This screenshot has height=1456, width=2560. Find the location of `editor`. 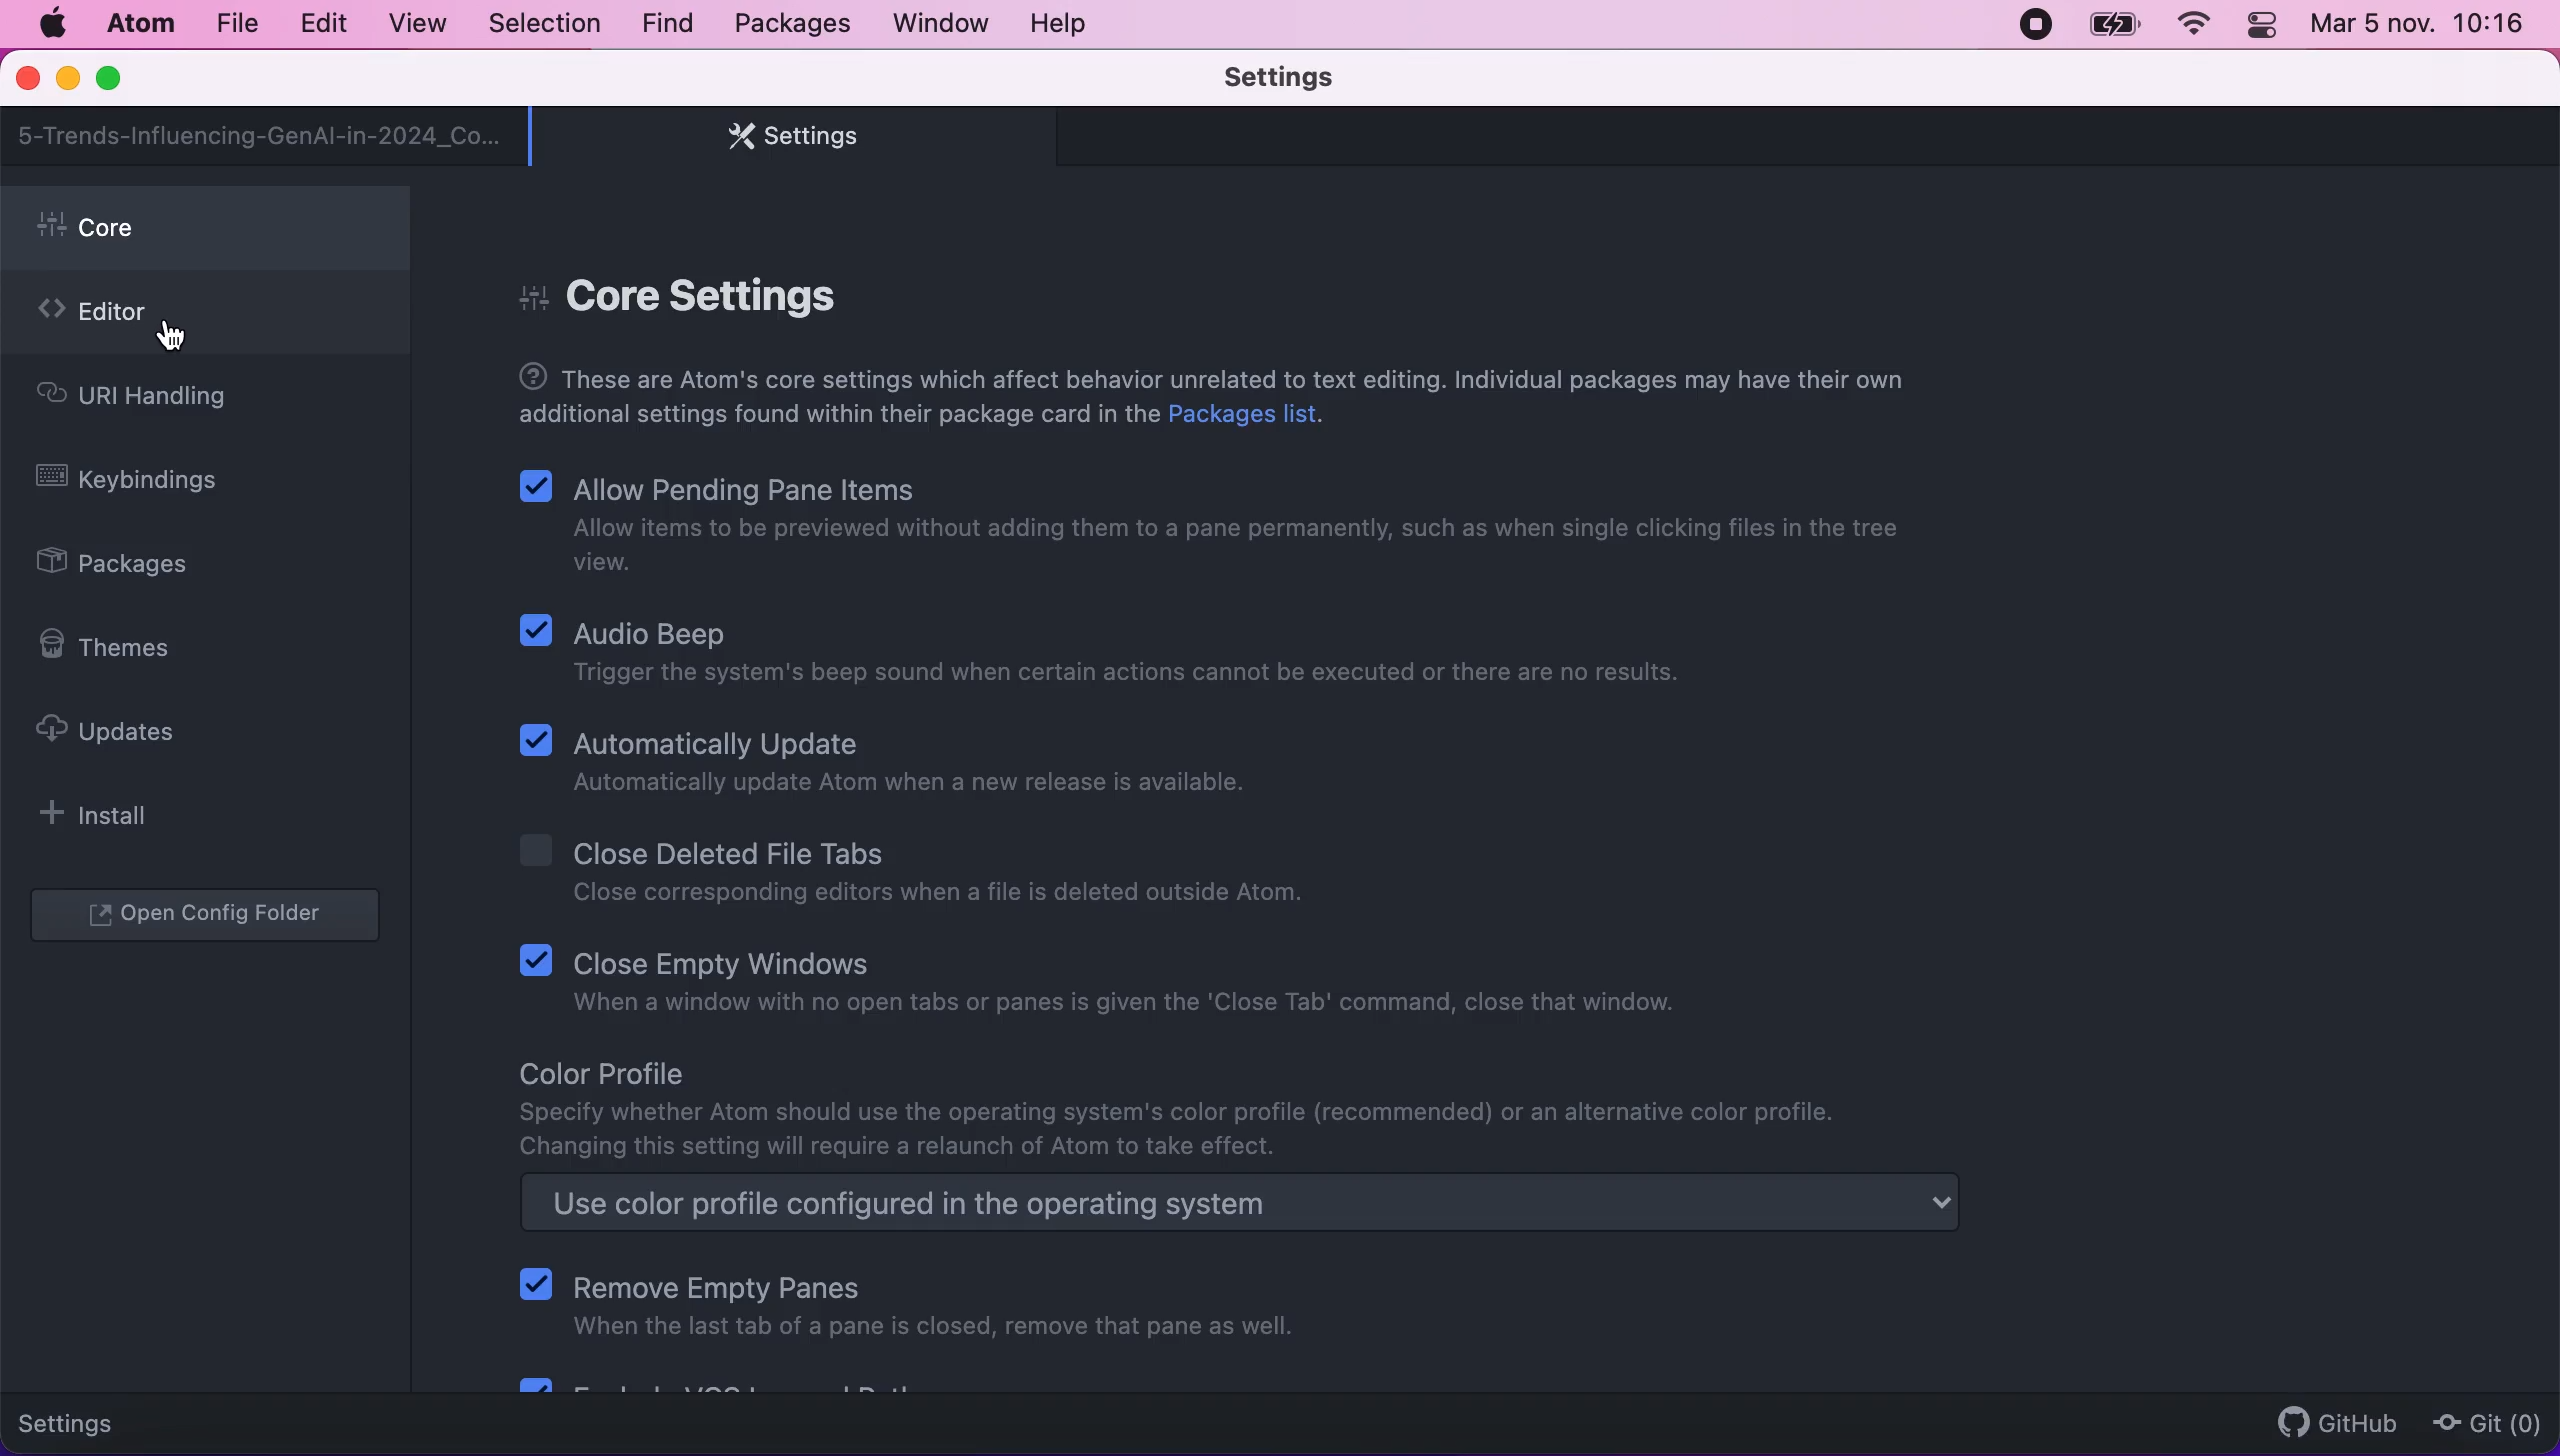

editor is located at coordinates (205, 318).